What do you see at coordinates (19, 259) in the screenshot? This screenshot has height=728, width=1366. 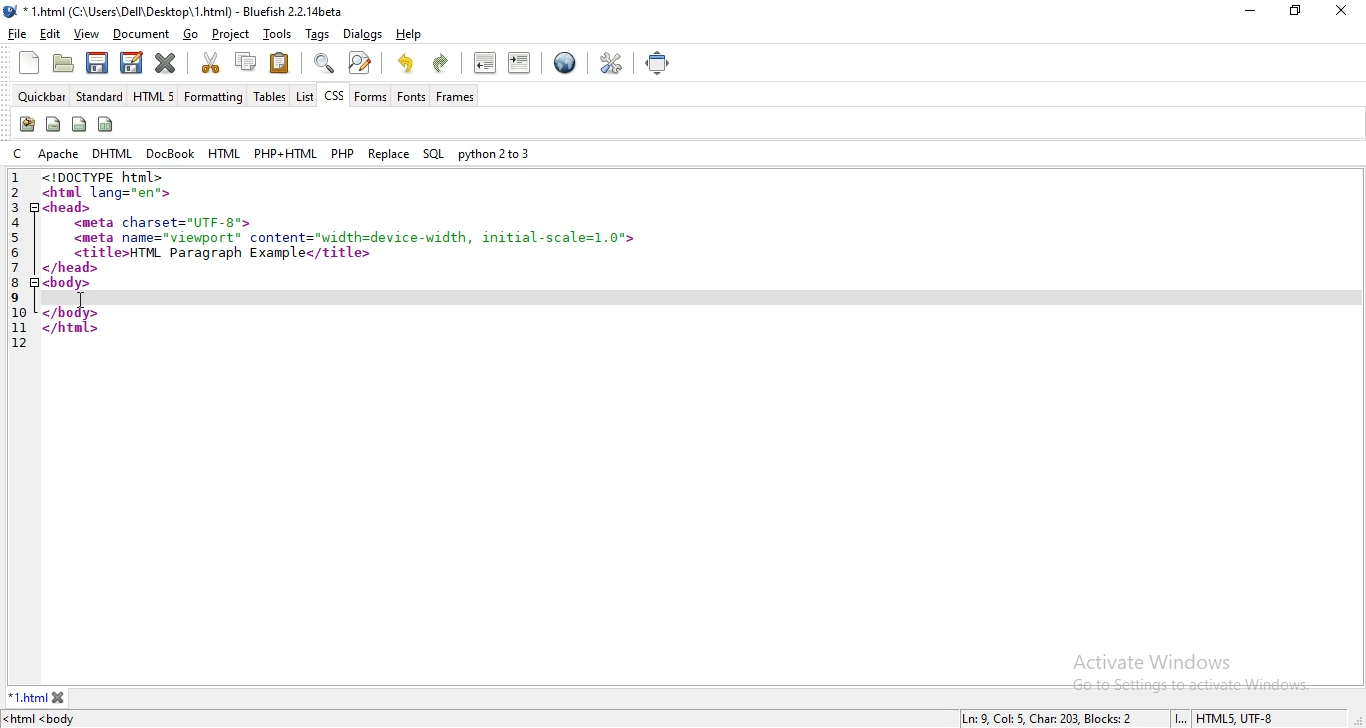 I see `line numbers utilised from 1 to 12` at bounding box center [19, 259].